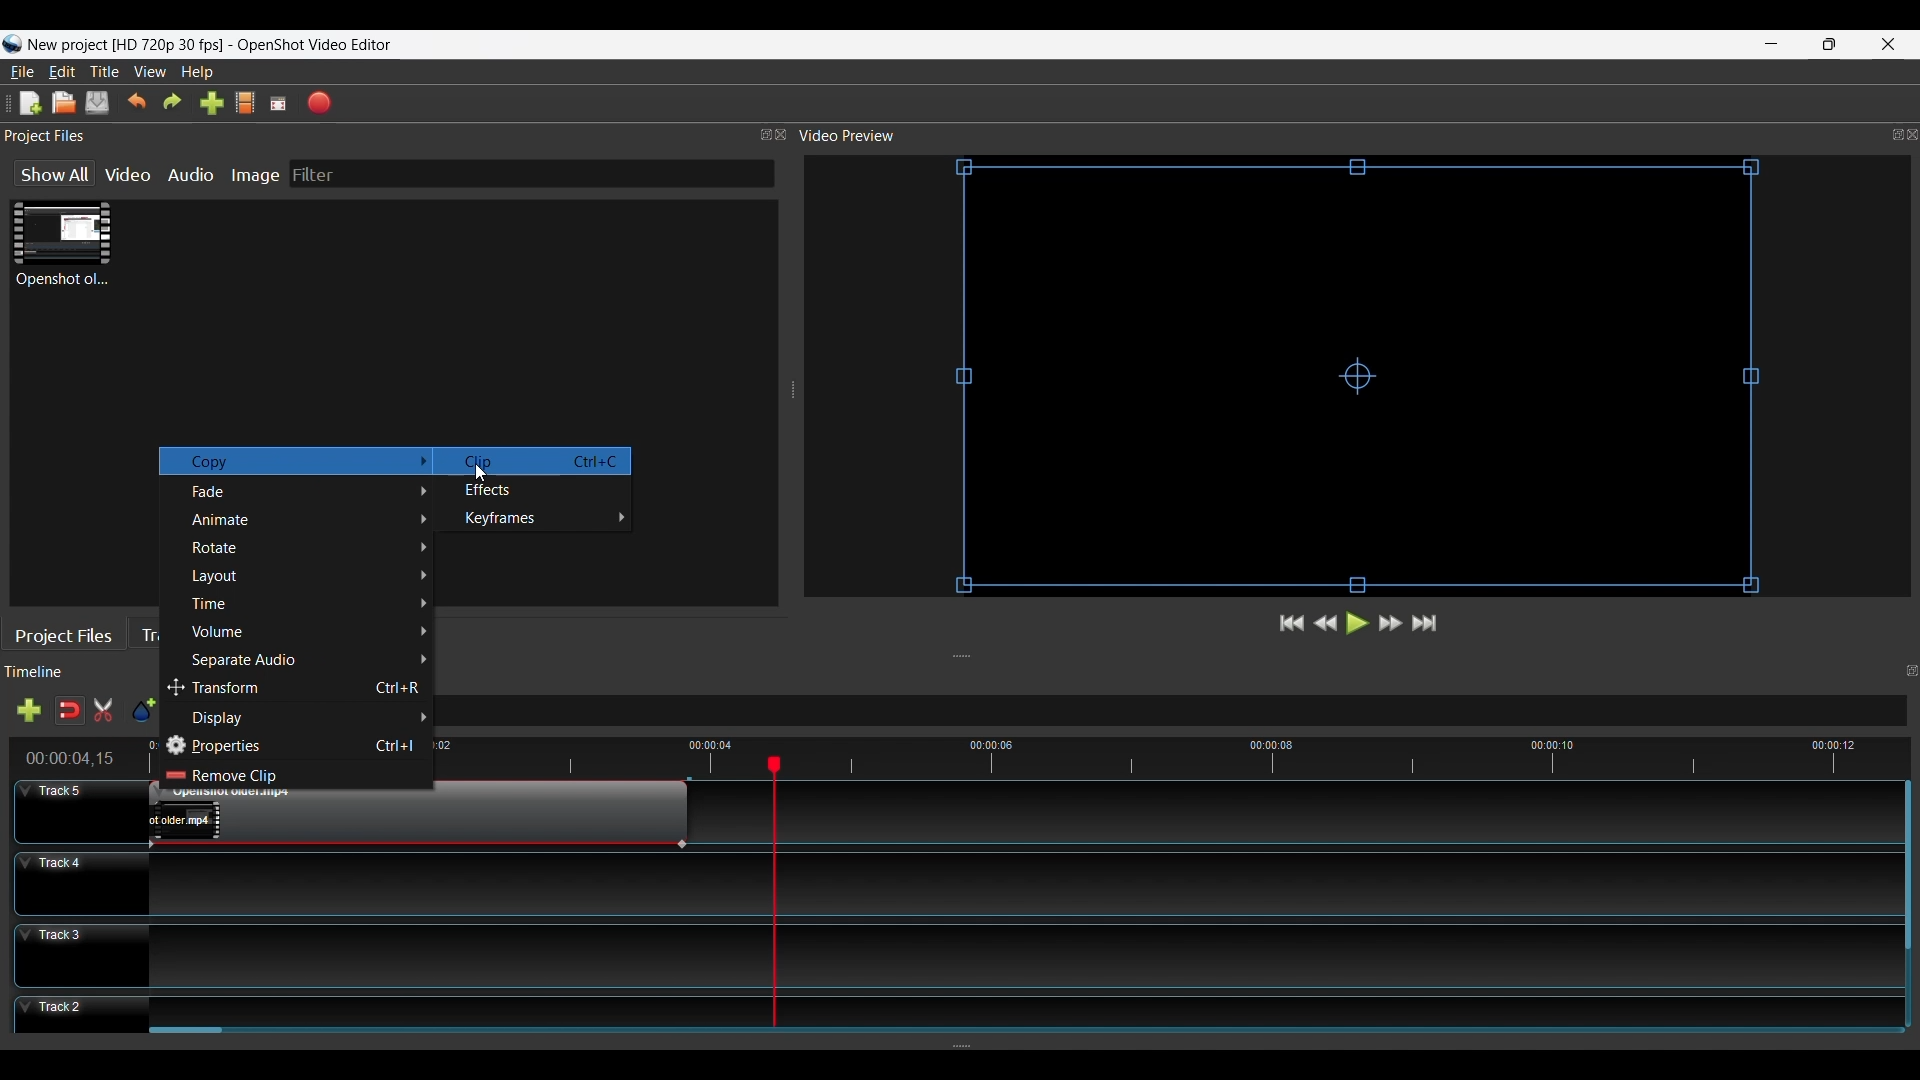 This screenshot has height=1080, width=1920. Describe the element at coordinates (12, 45) in the screenshot. I see `Openshot Desktop icon` at that location.